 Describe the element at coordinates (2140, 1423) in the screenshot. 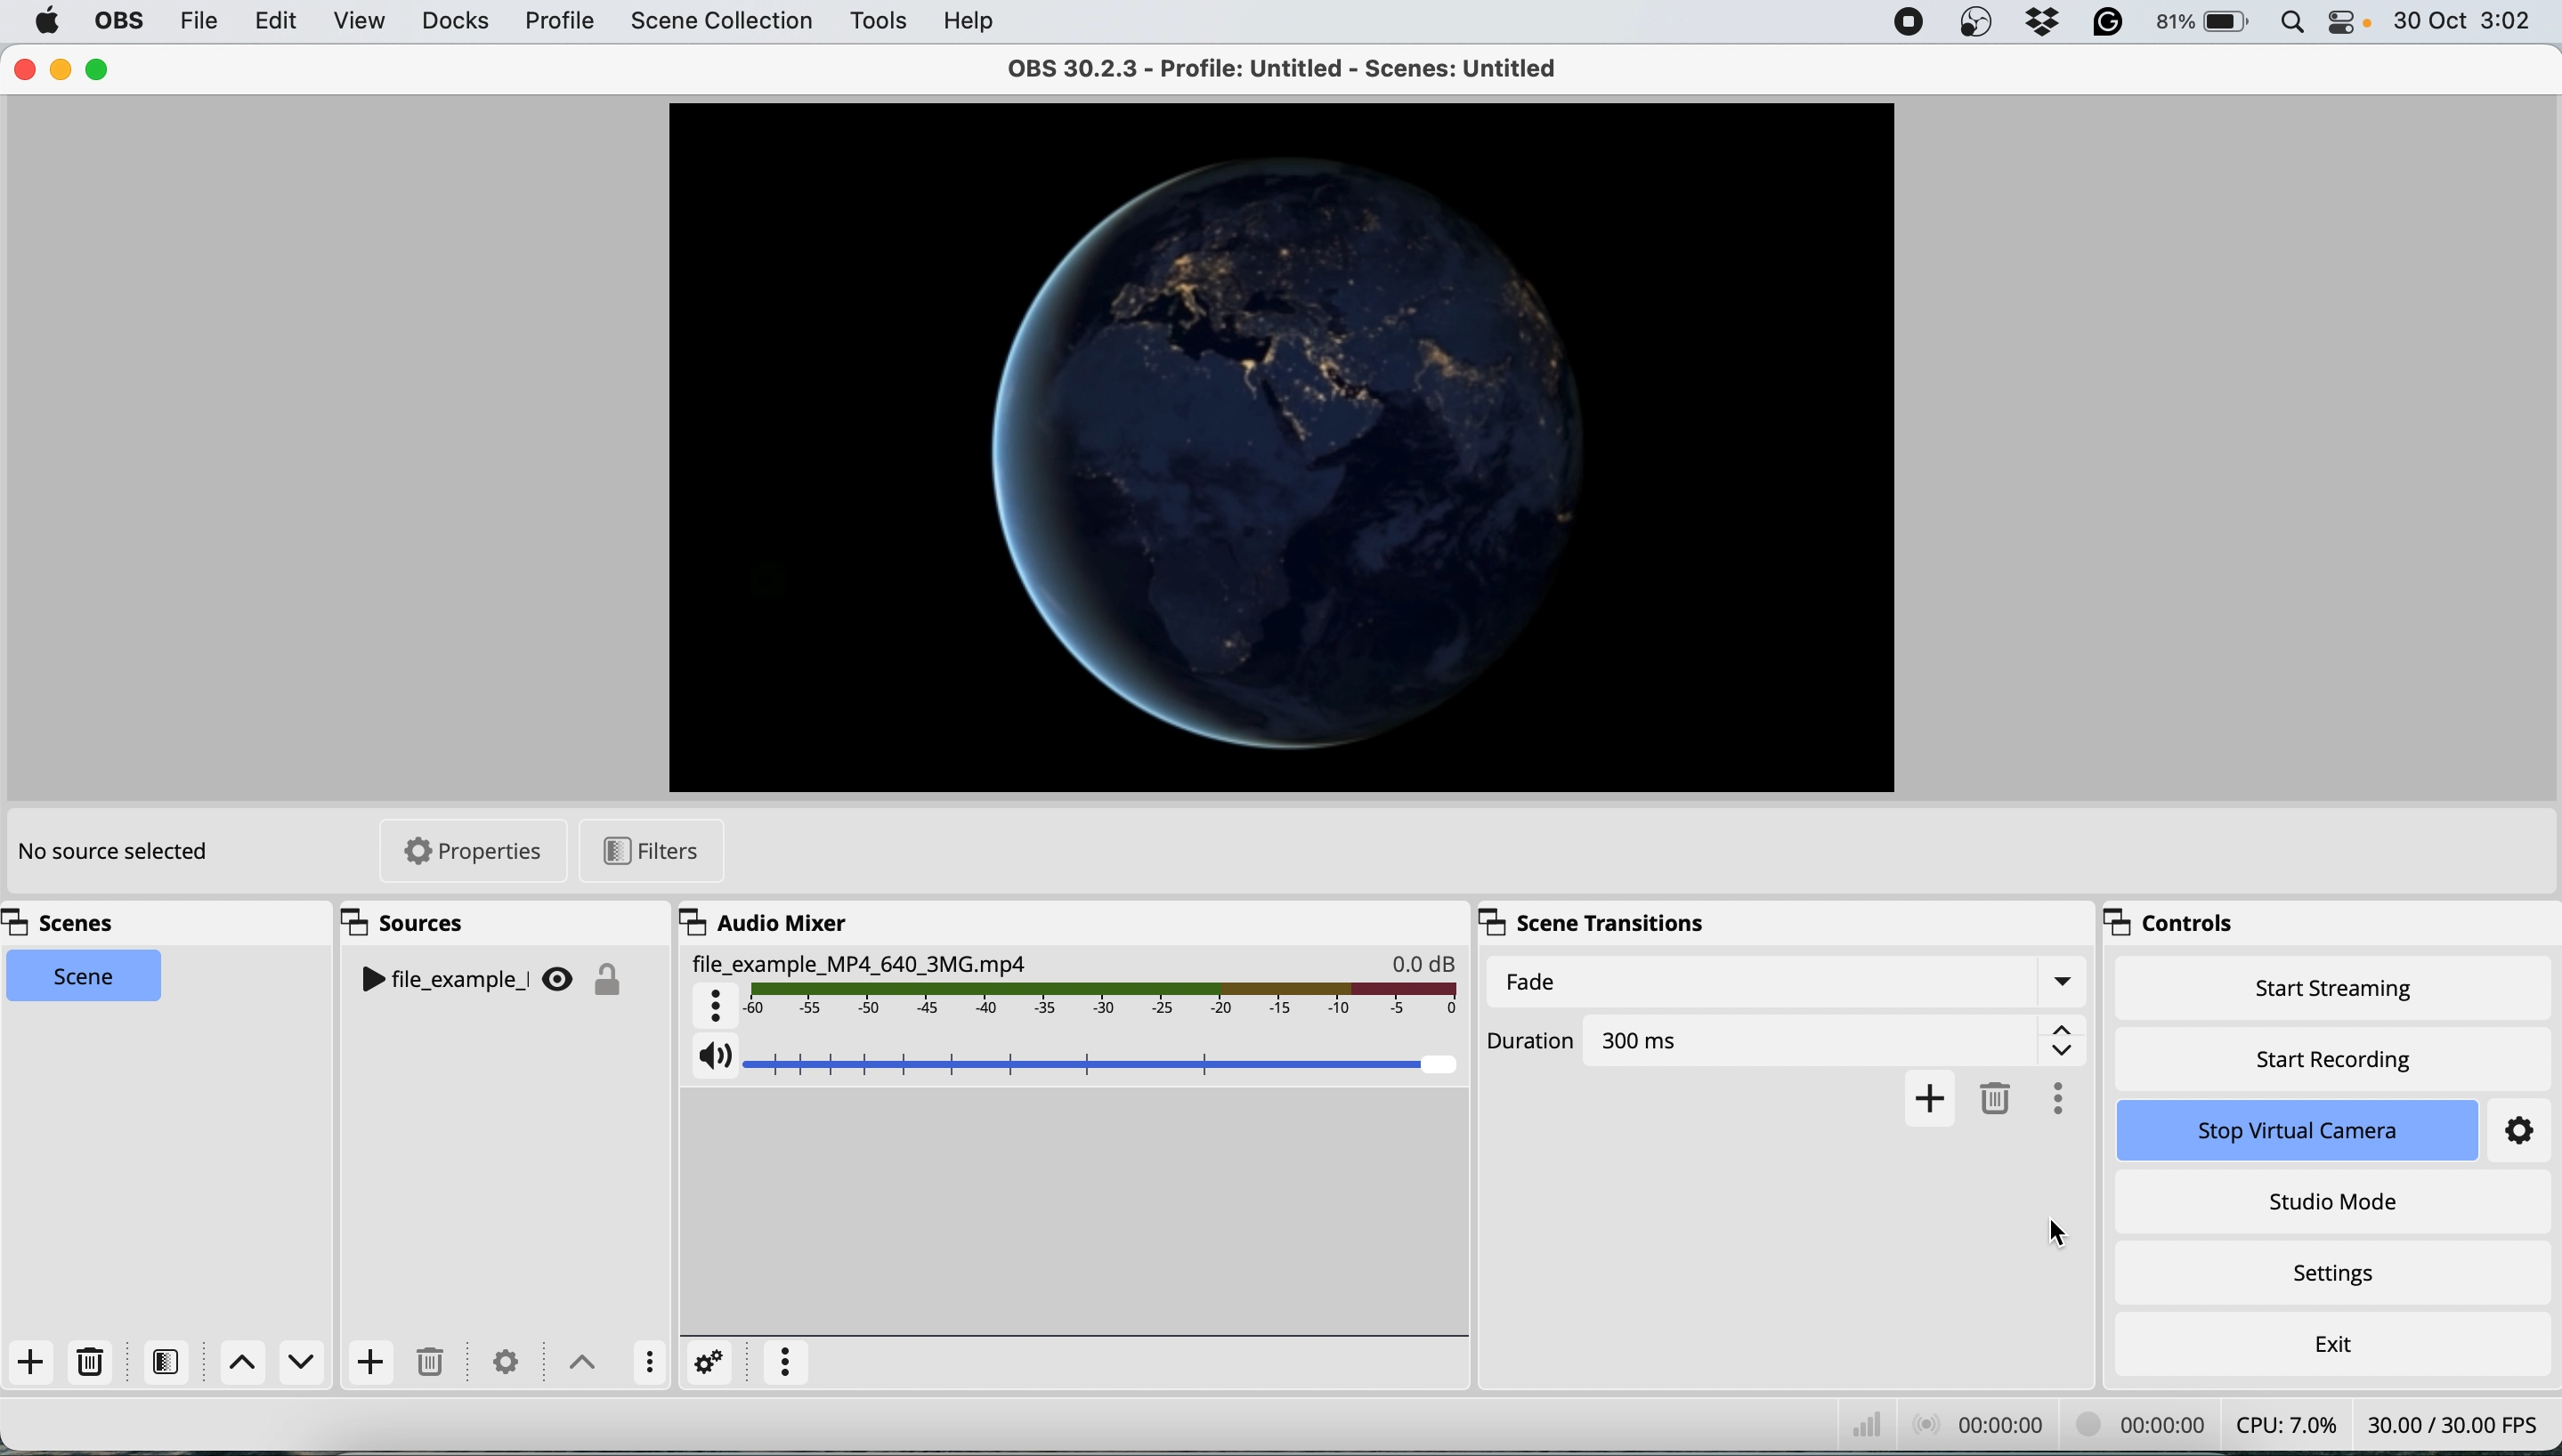

I see `video recording timestamp` at that location.